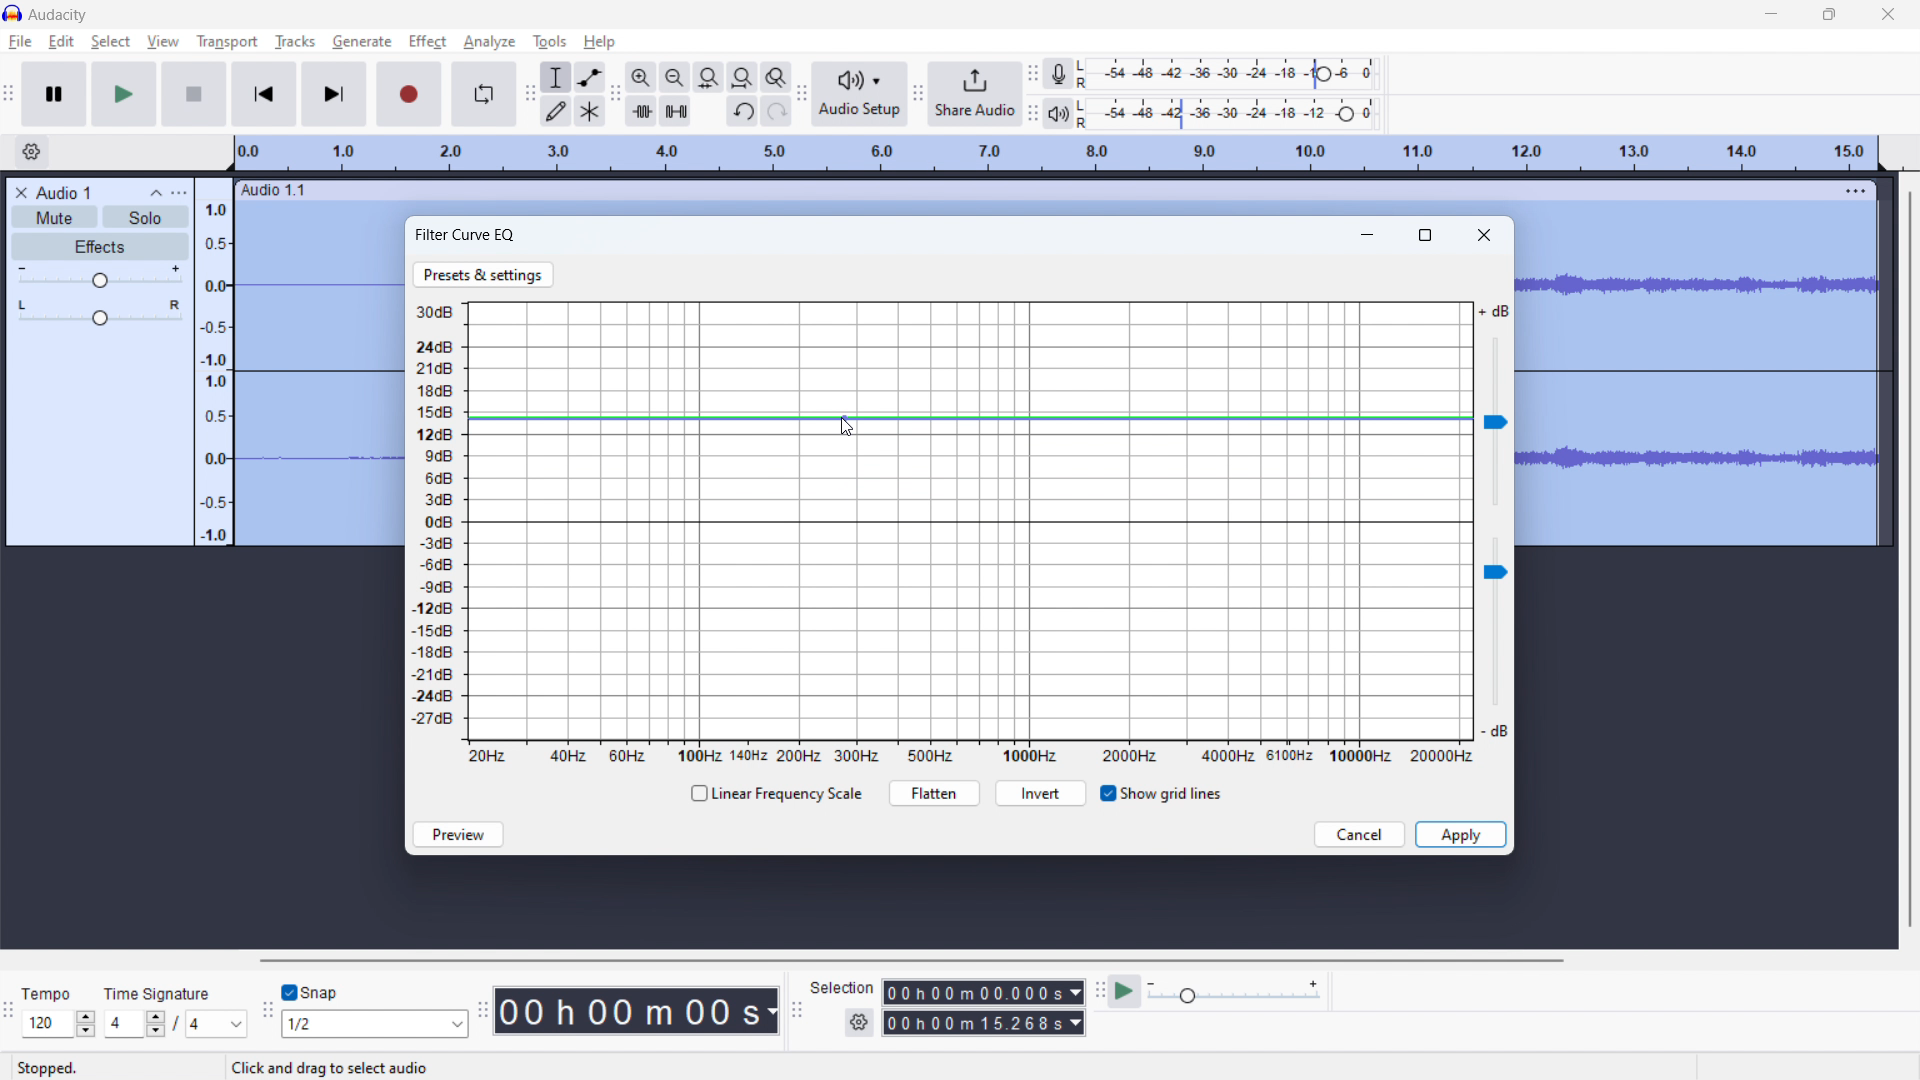  I want to click on Audacity, so click(59, 15).